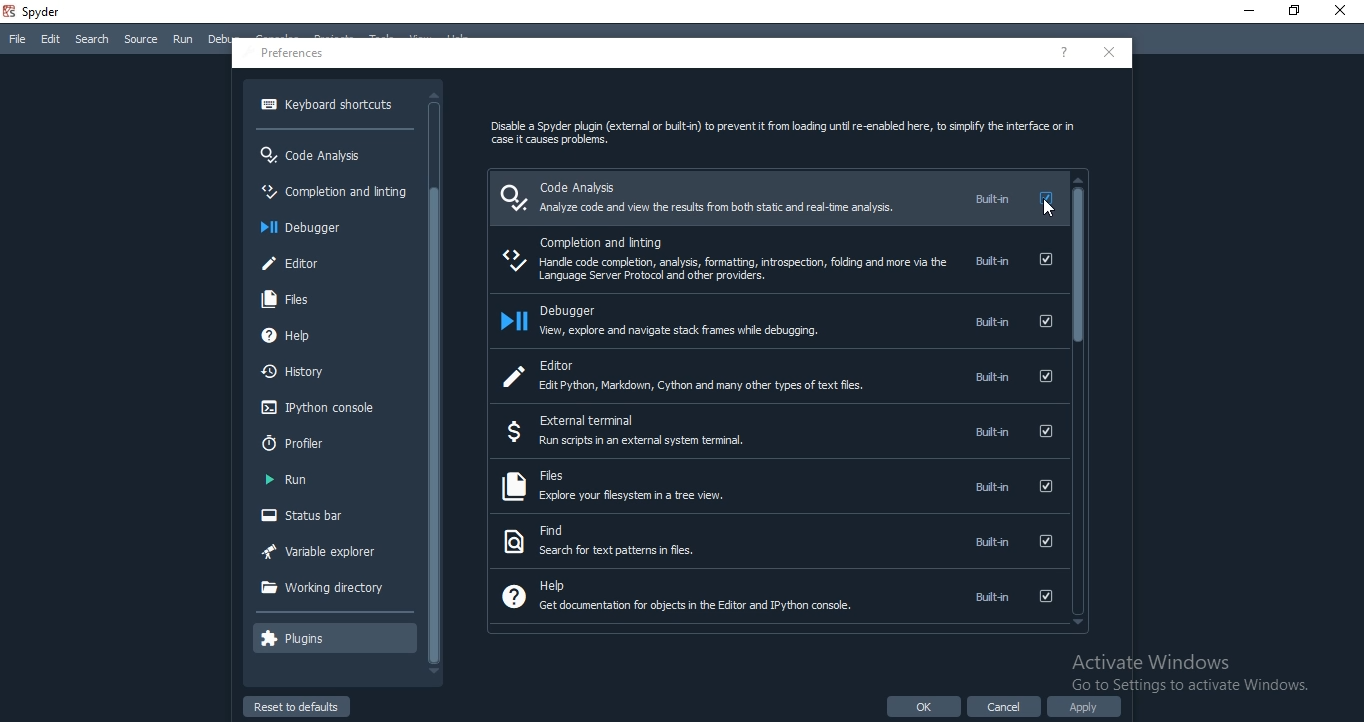 This screenshot has height=722, width=1364. I want to click on help, so click(1064, 53).